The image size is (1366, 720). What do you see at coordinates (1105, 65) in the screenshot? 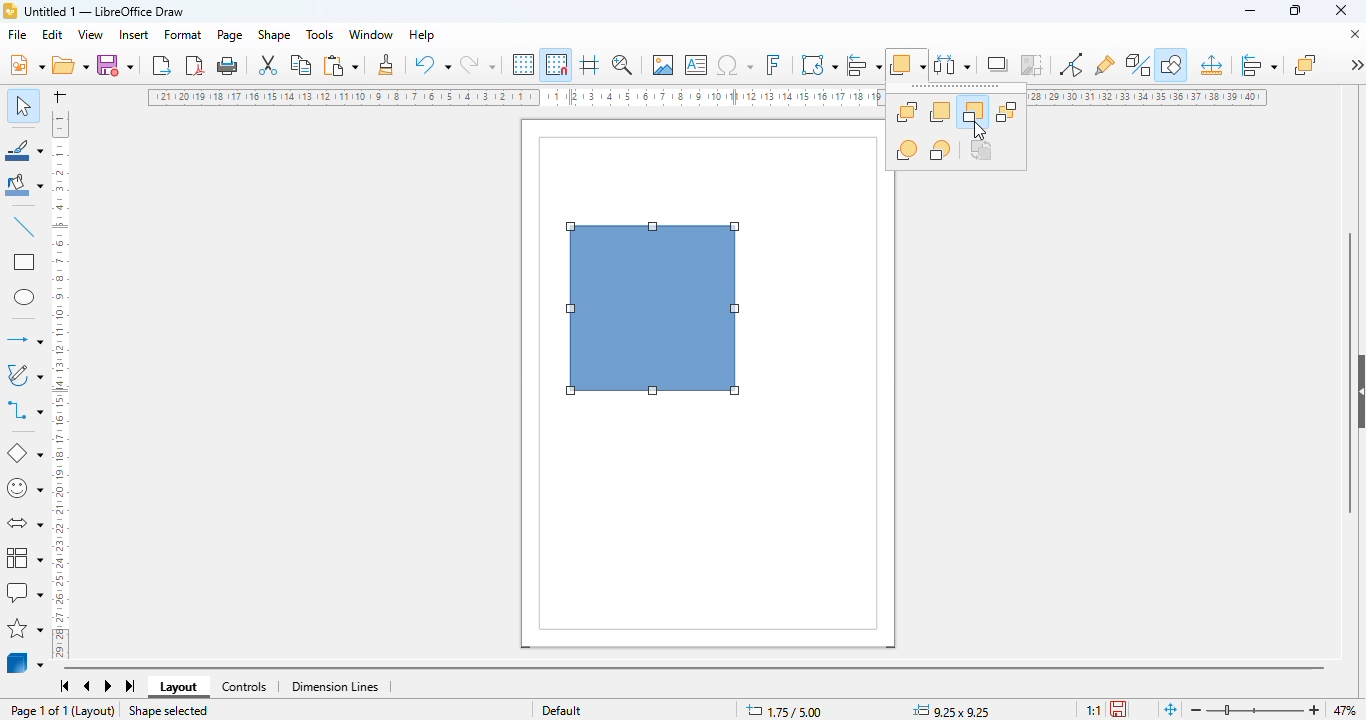
I see `show gluepoint functions` at bounding box center [1105, 65].